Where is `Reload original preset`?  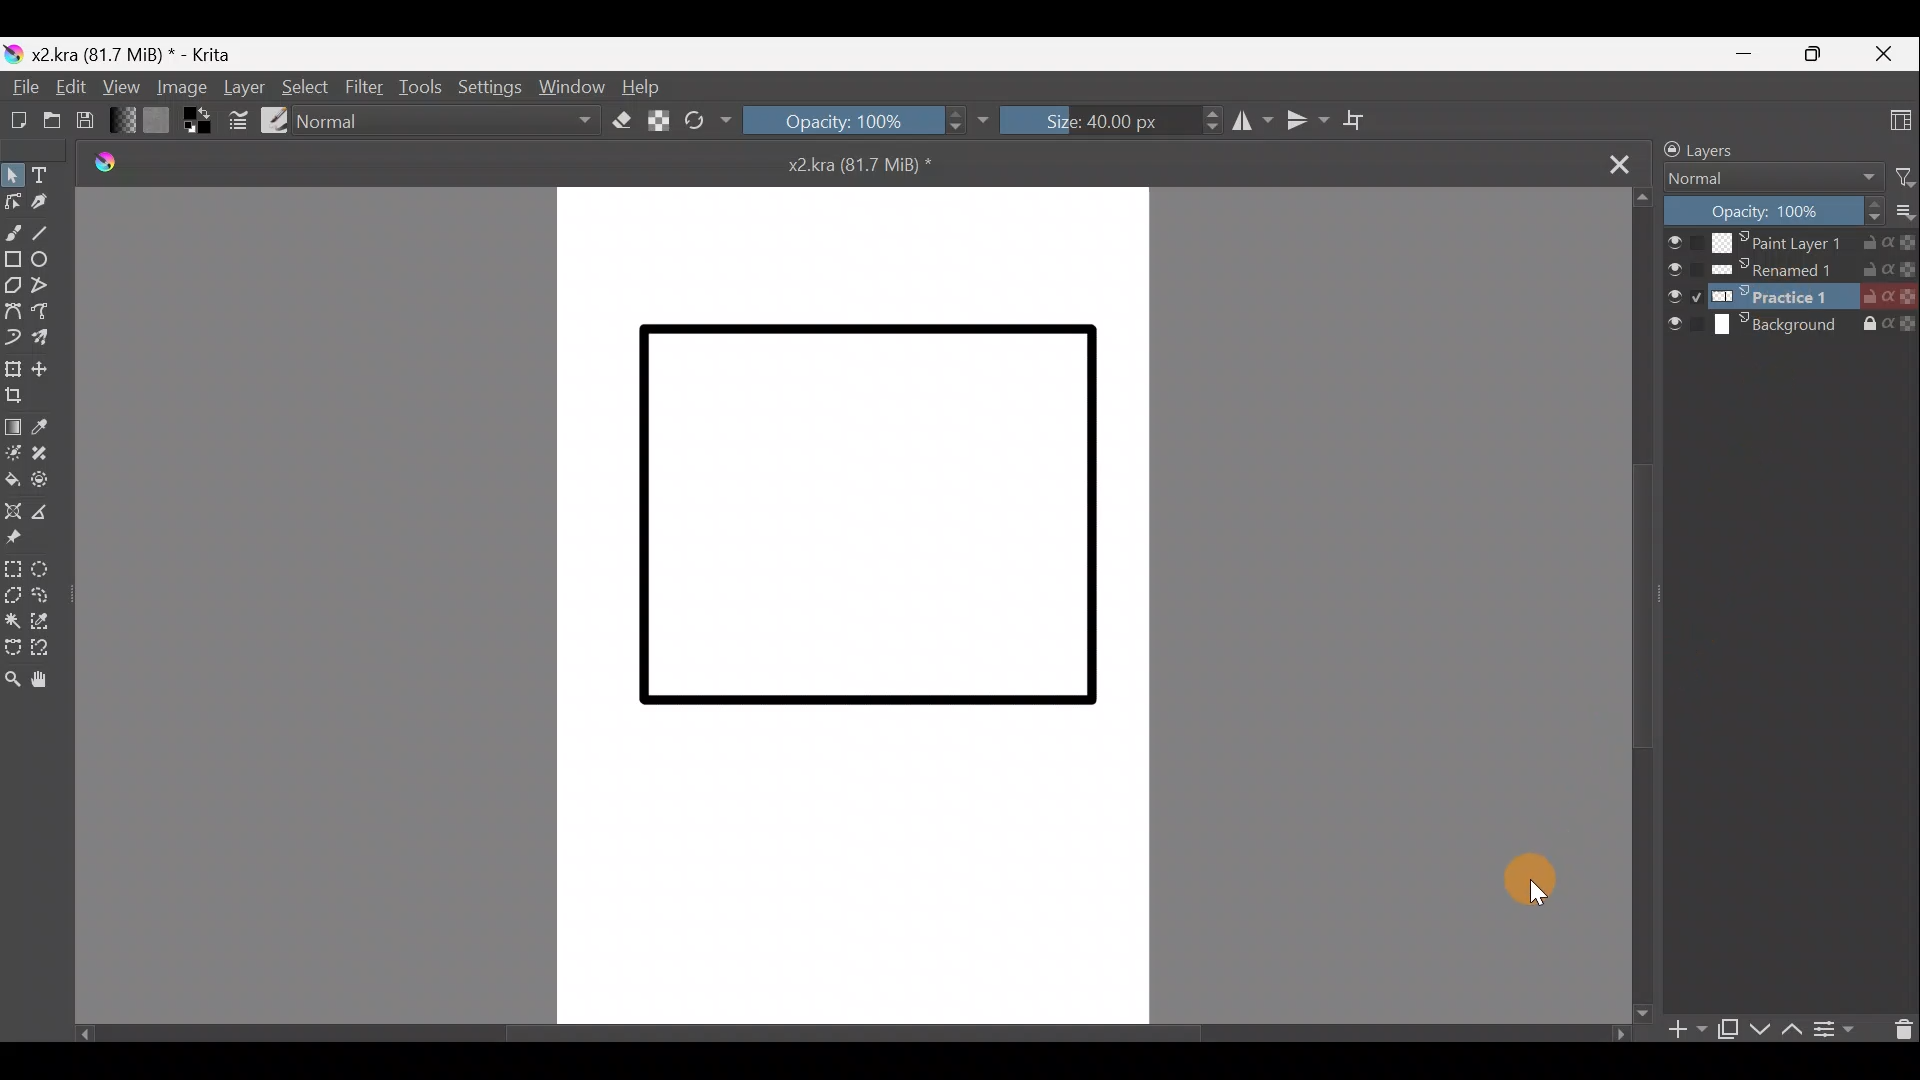 Reload original preset is located at coordinates (703, 123).